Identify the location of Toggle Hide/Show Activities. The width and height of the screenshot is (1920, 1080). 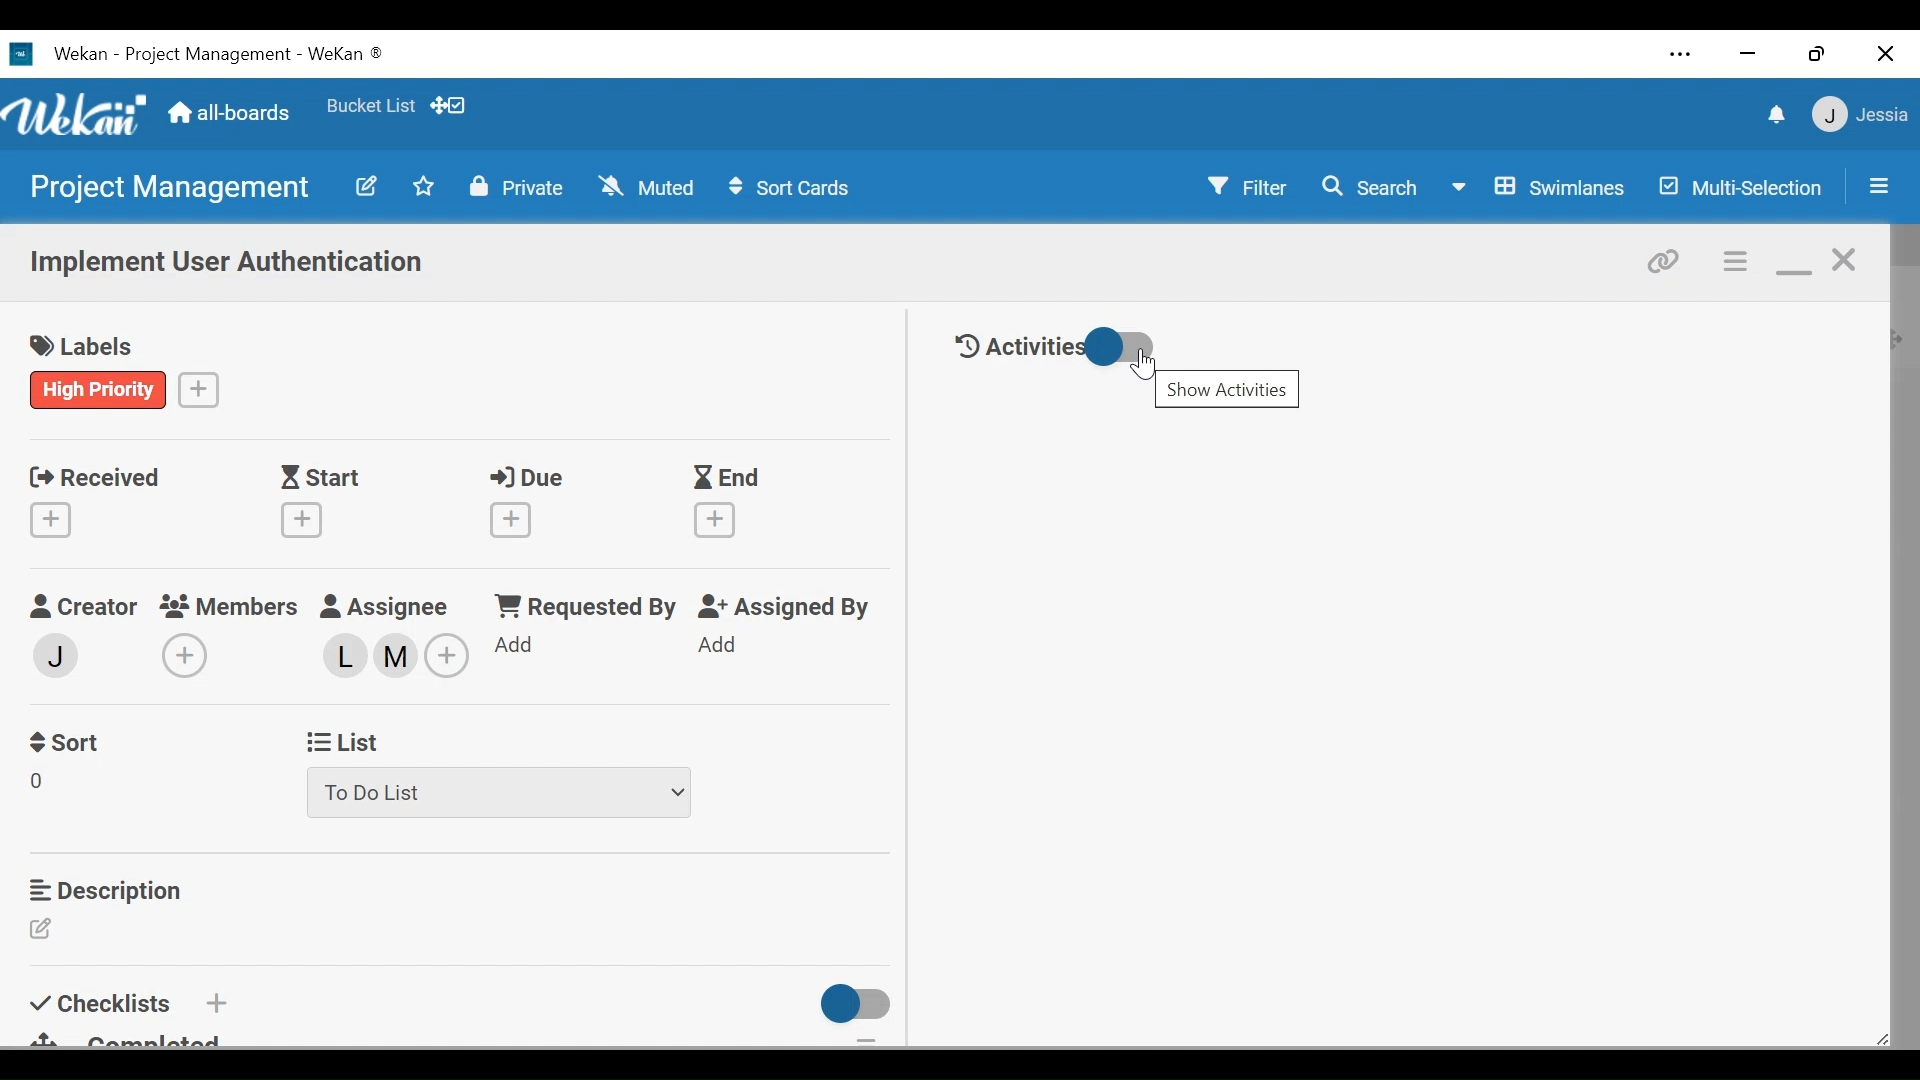
(1053, 344).